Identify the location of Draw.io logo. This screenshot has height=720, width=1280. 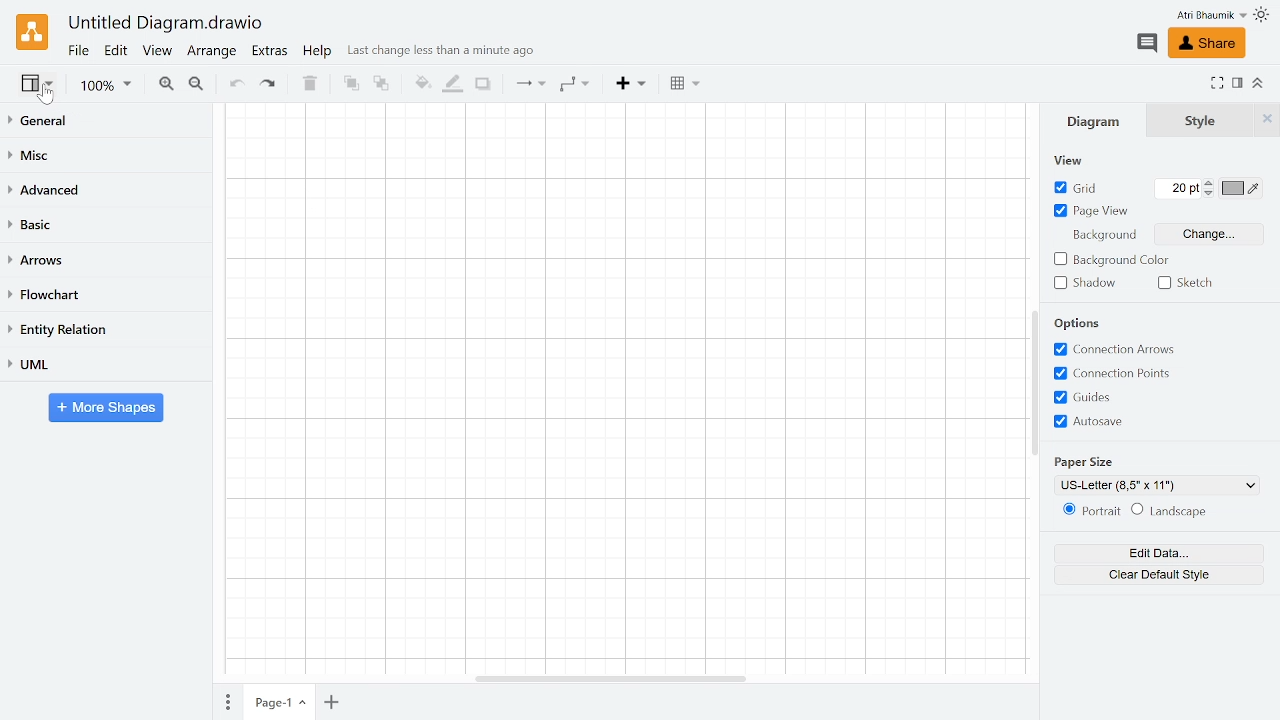
(32, 31).